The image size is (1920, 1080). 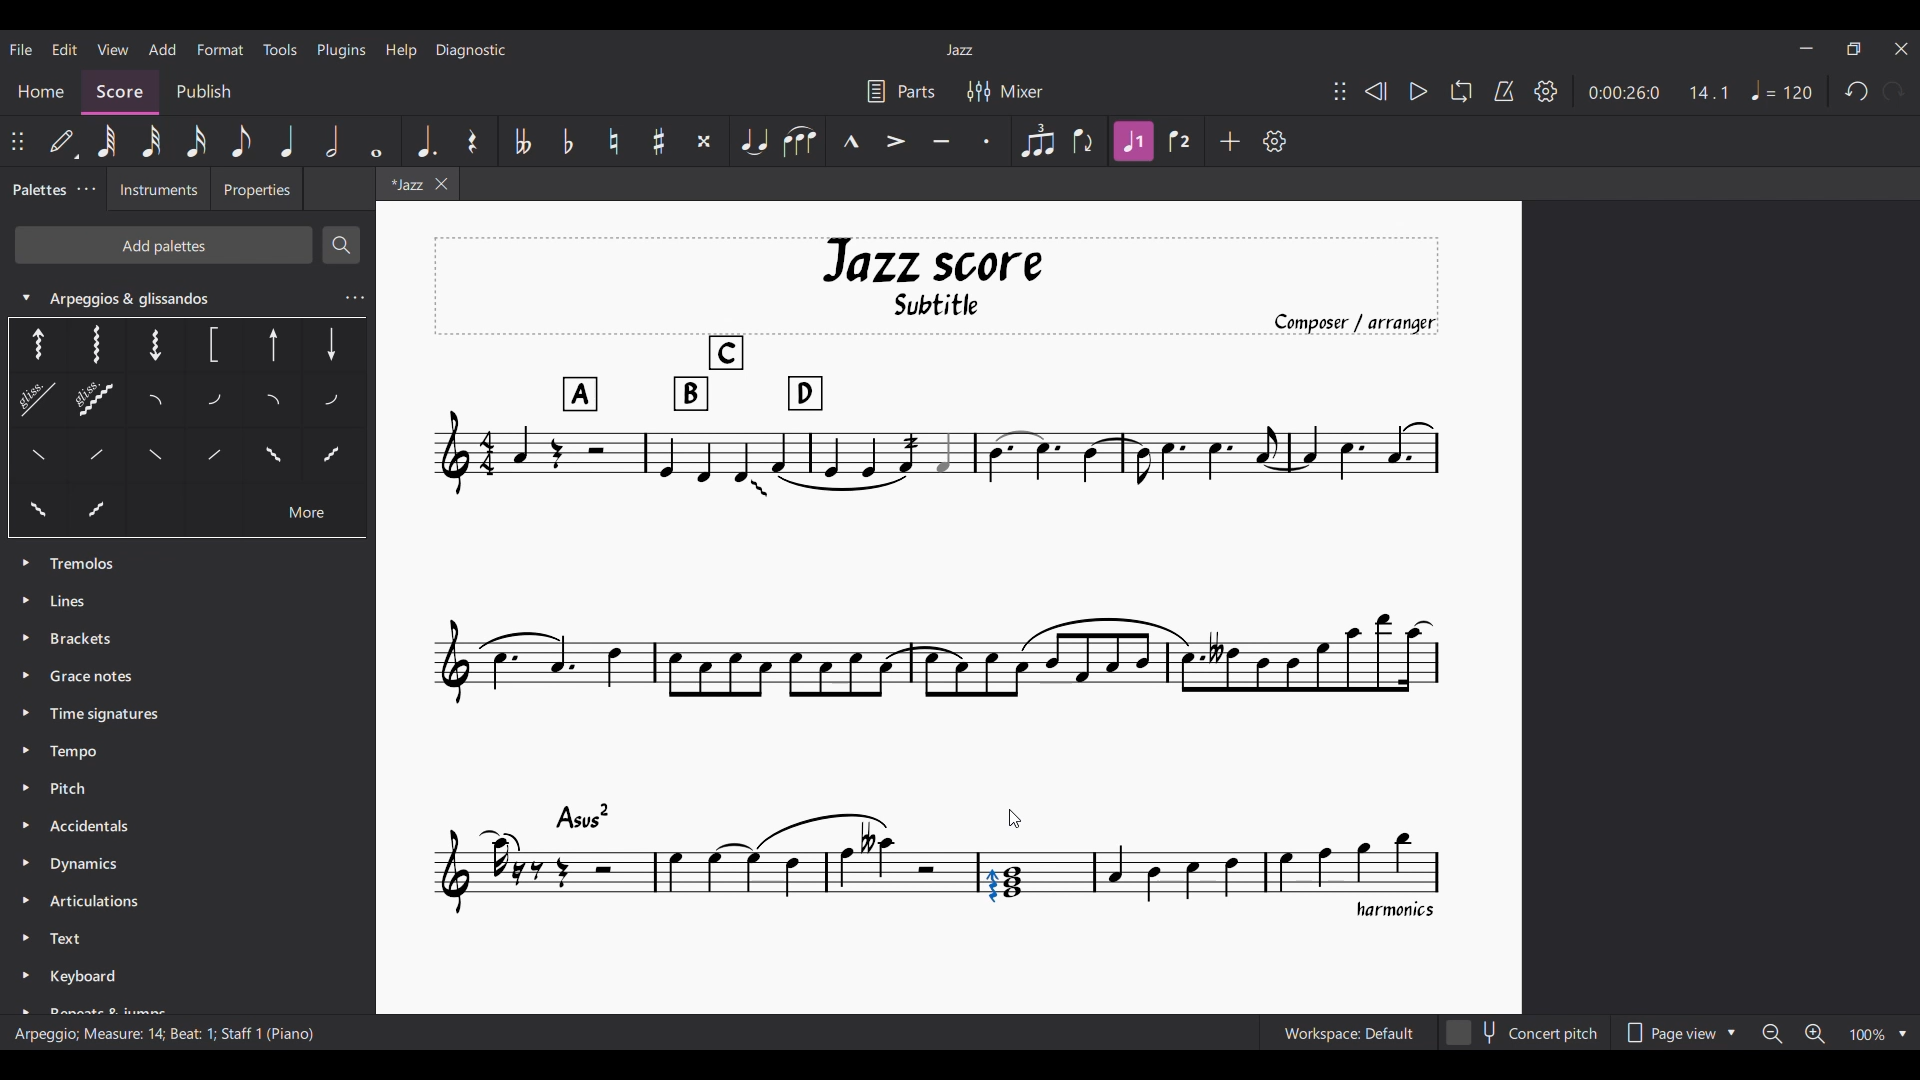 I want to click on Help menu, so click(x=402, y=52).